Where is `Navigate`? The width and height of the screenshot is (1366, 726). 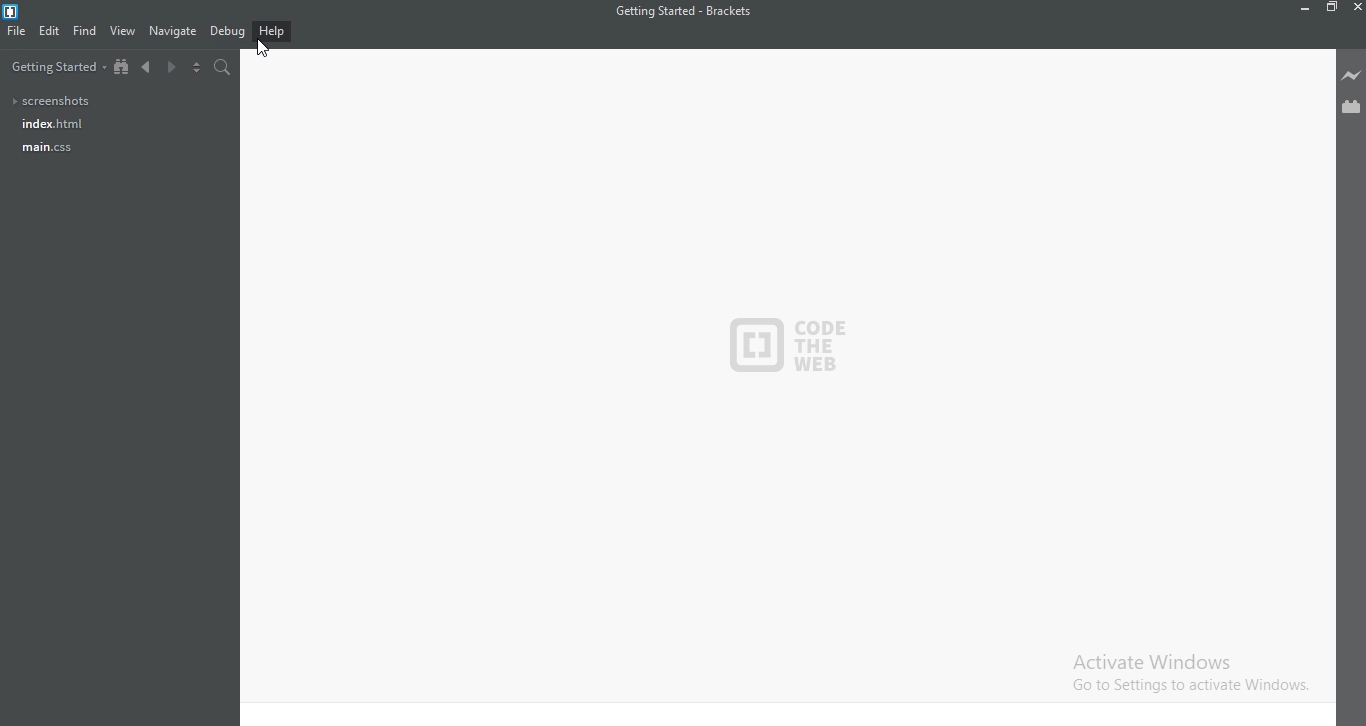 Navigate is located at coordinates (173, 31).